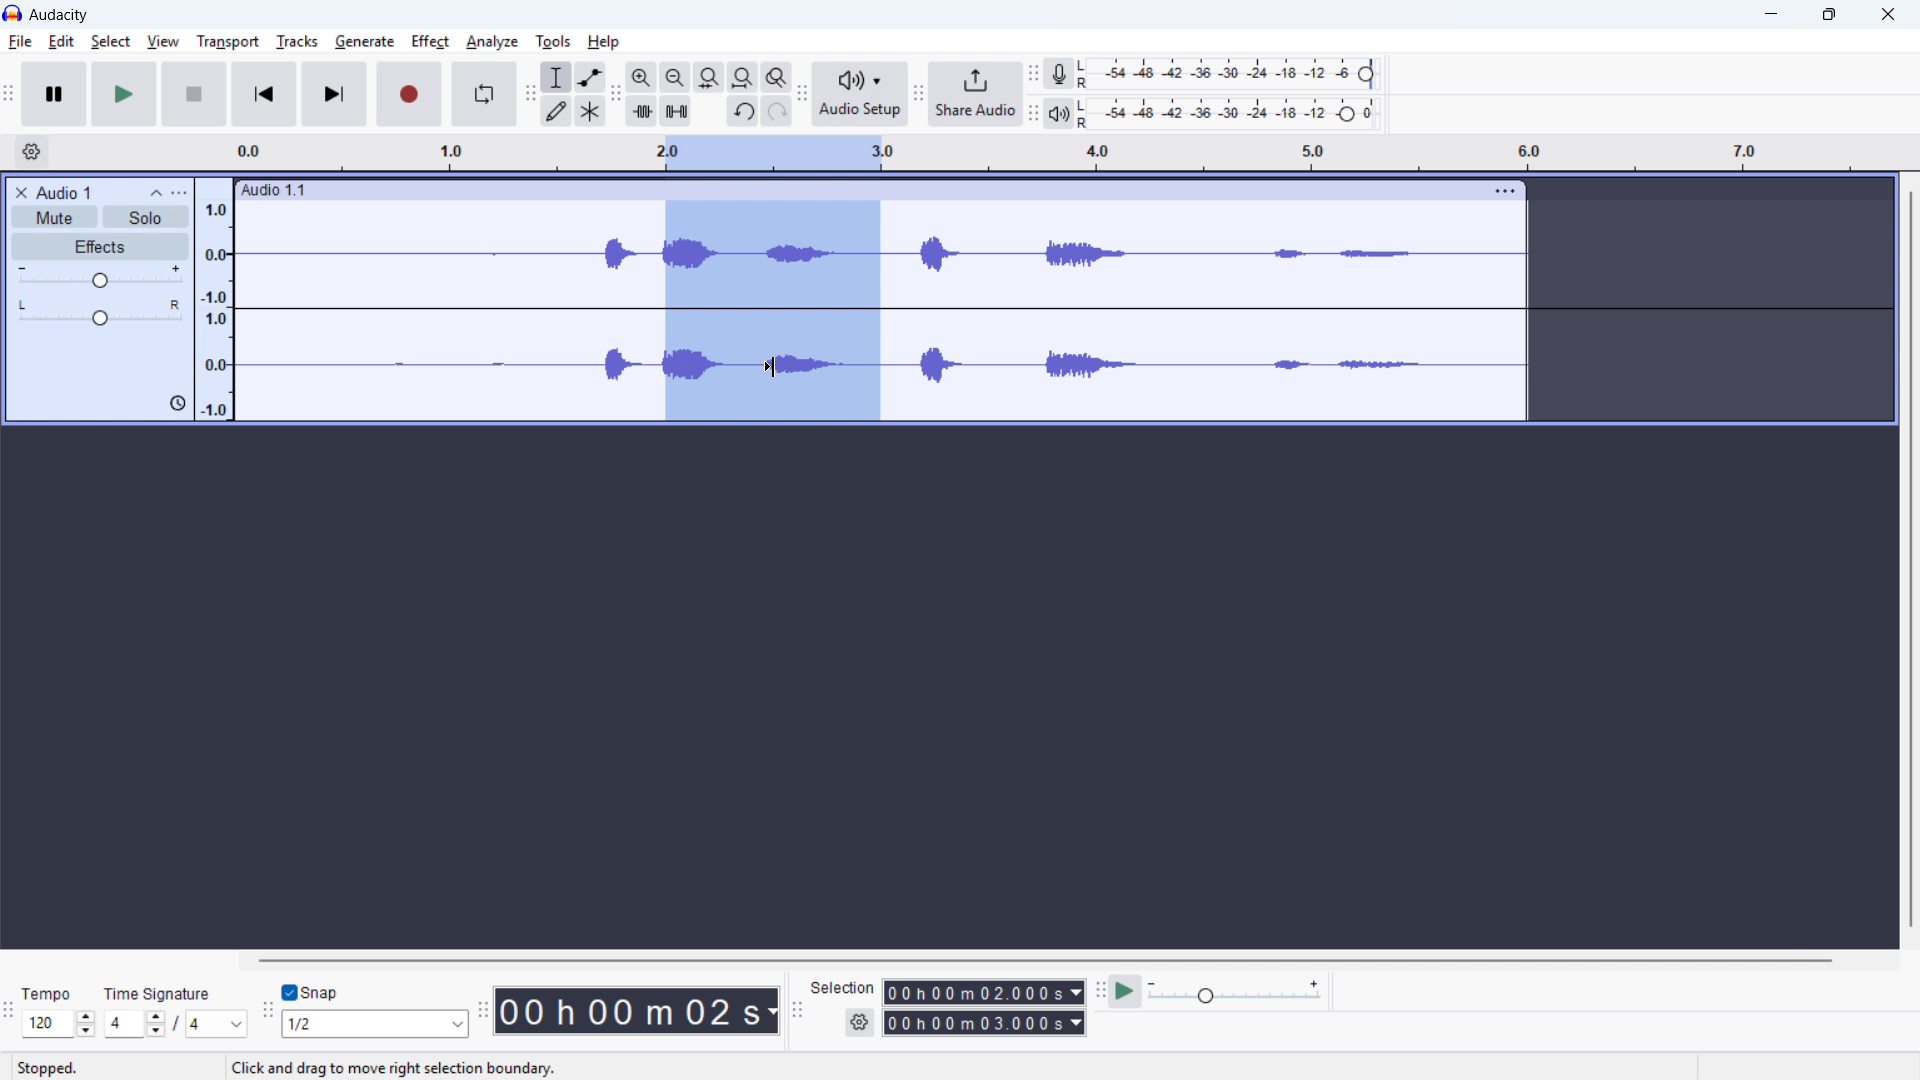 This screenshot has width=1920, height=1080. What do you see at coordinates (21, 192) in the screenshot?
I see `Remove track` at bounding box center [21, 192].